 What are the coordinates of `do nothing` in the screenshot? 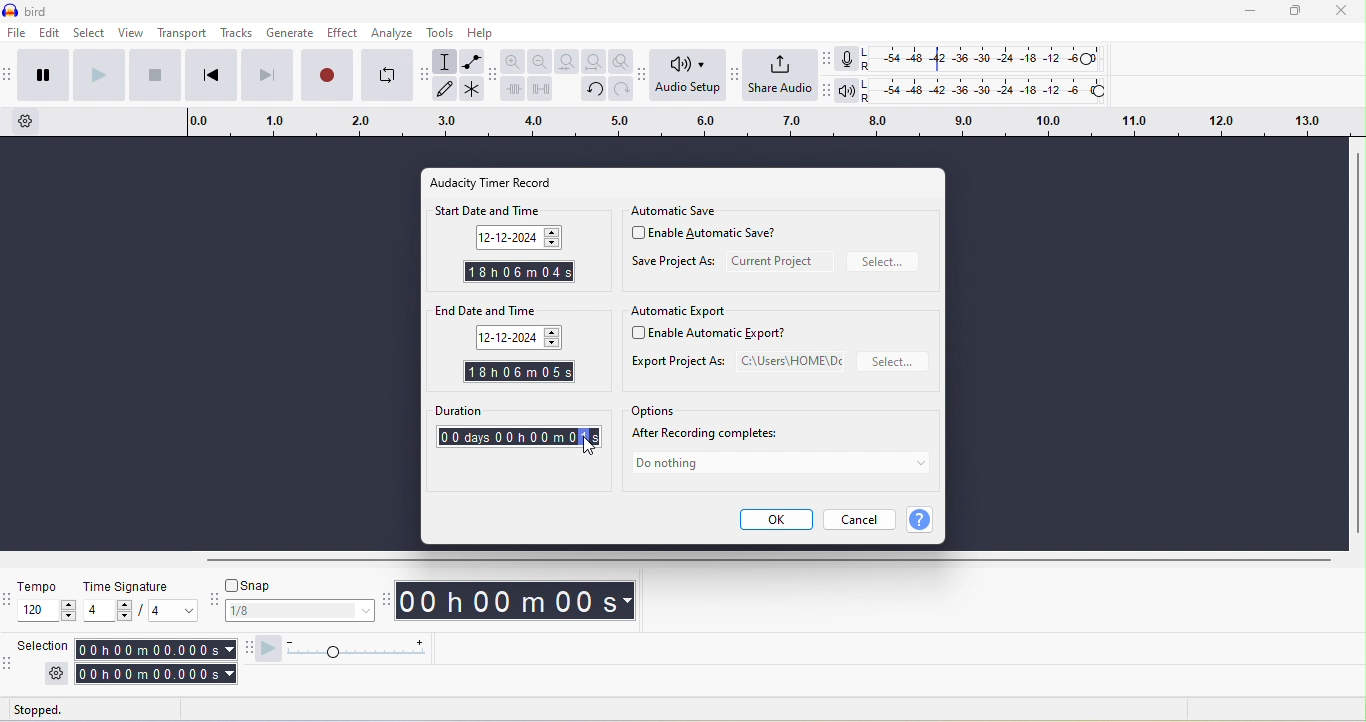 It's located at (779, 466).